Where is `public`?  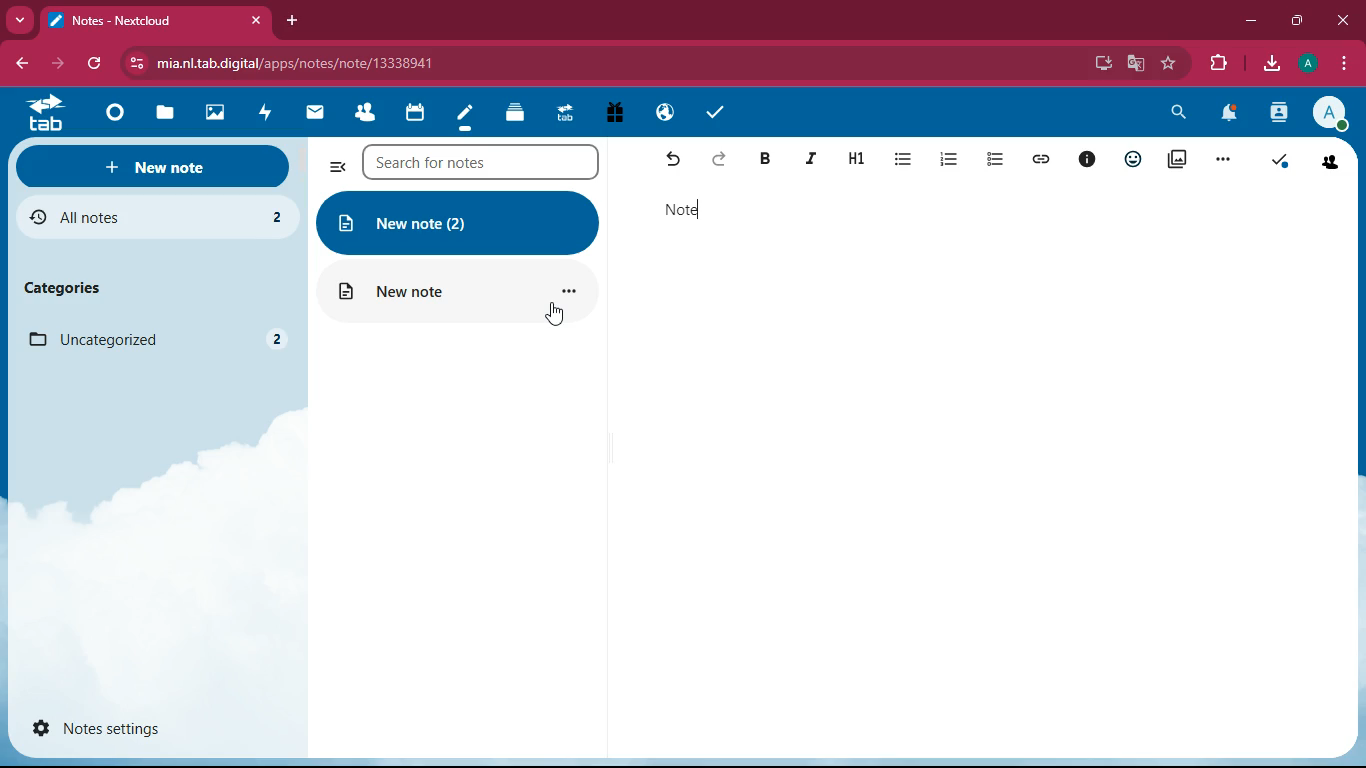 public is located at coordinates (666, 114).